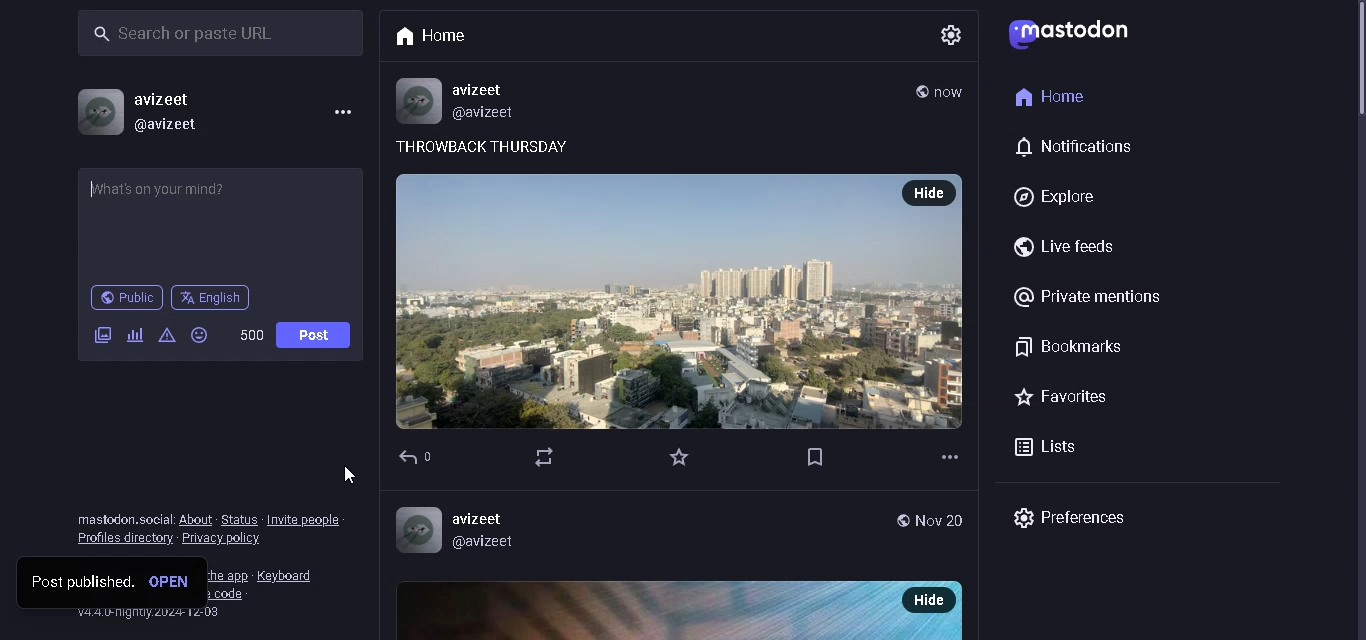  What do you see at coordinates (917, 91) in the screenshot?
I see `public post` at bounding box center [917, 91].